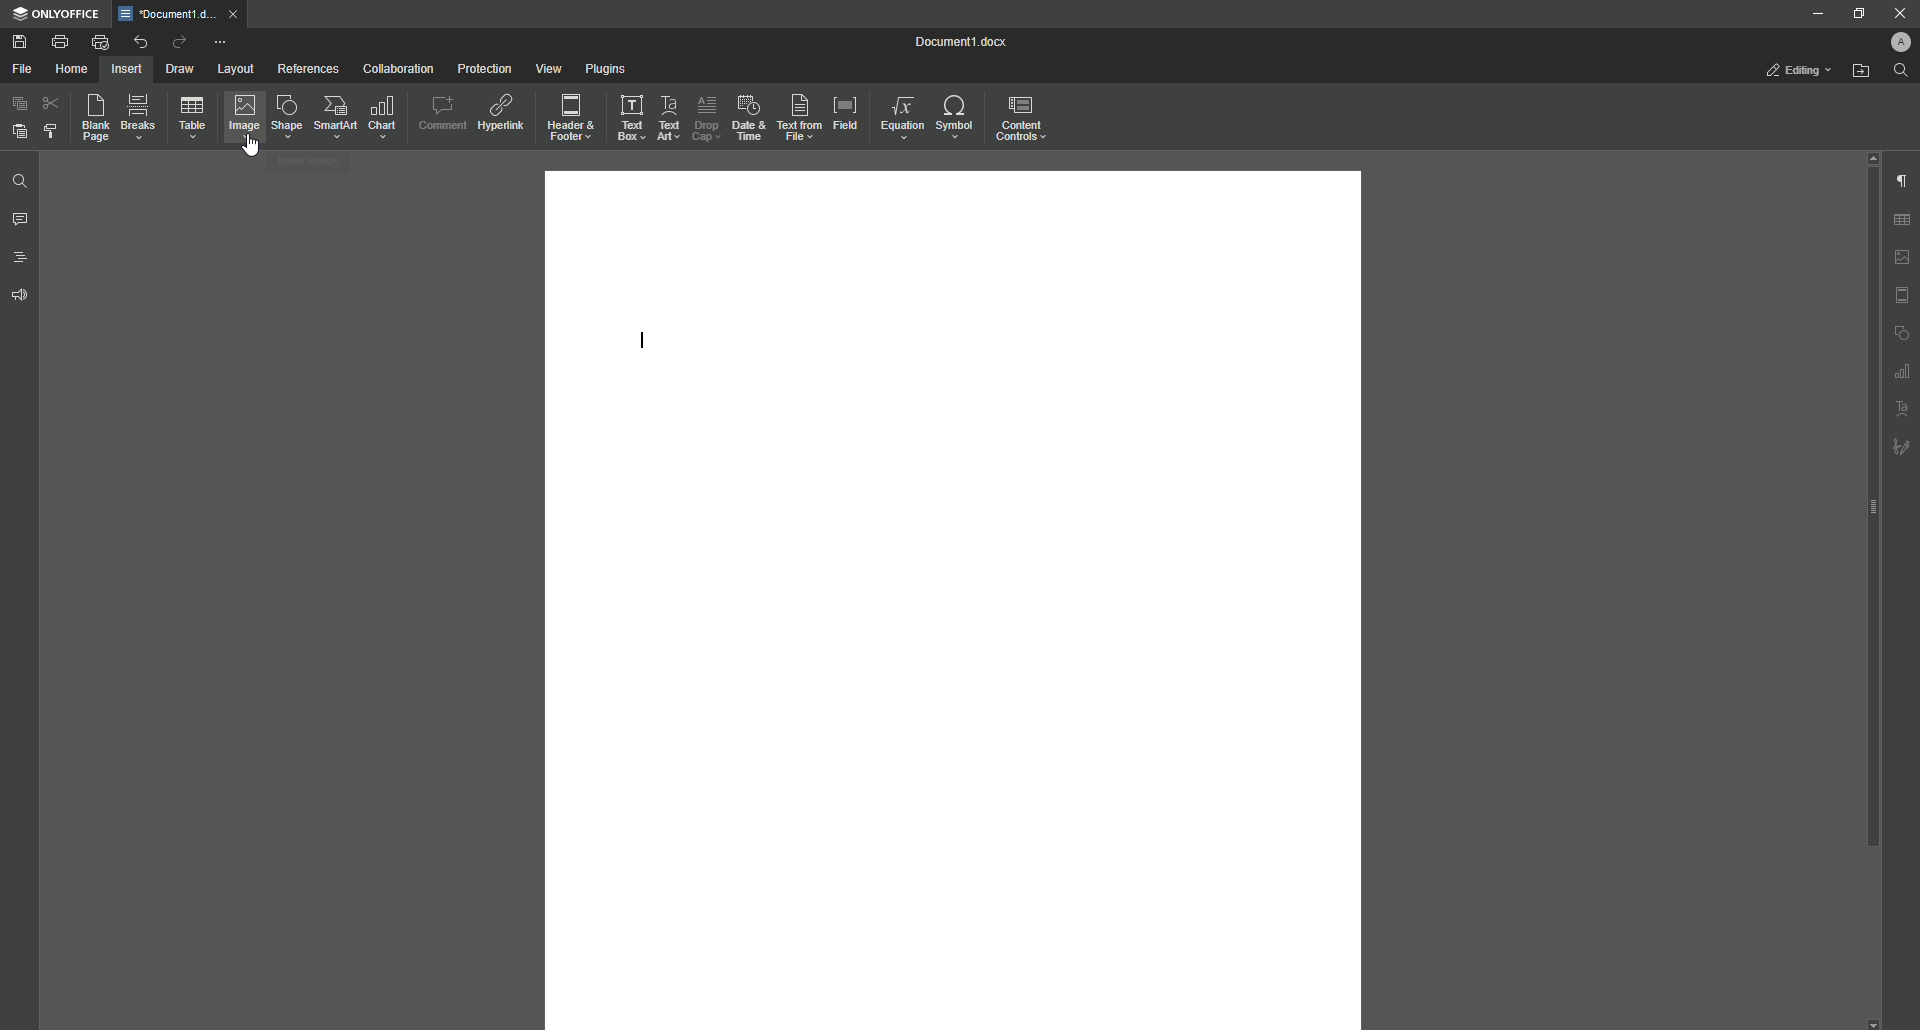  What do you see at coordinates (51, 103) in the screenshot?
I see `Cut` at bounding box center [51, 103].